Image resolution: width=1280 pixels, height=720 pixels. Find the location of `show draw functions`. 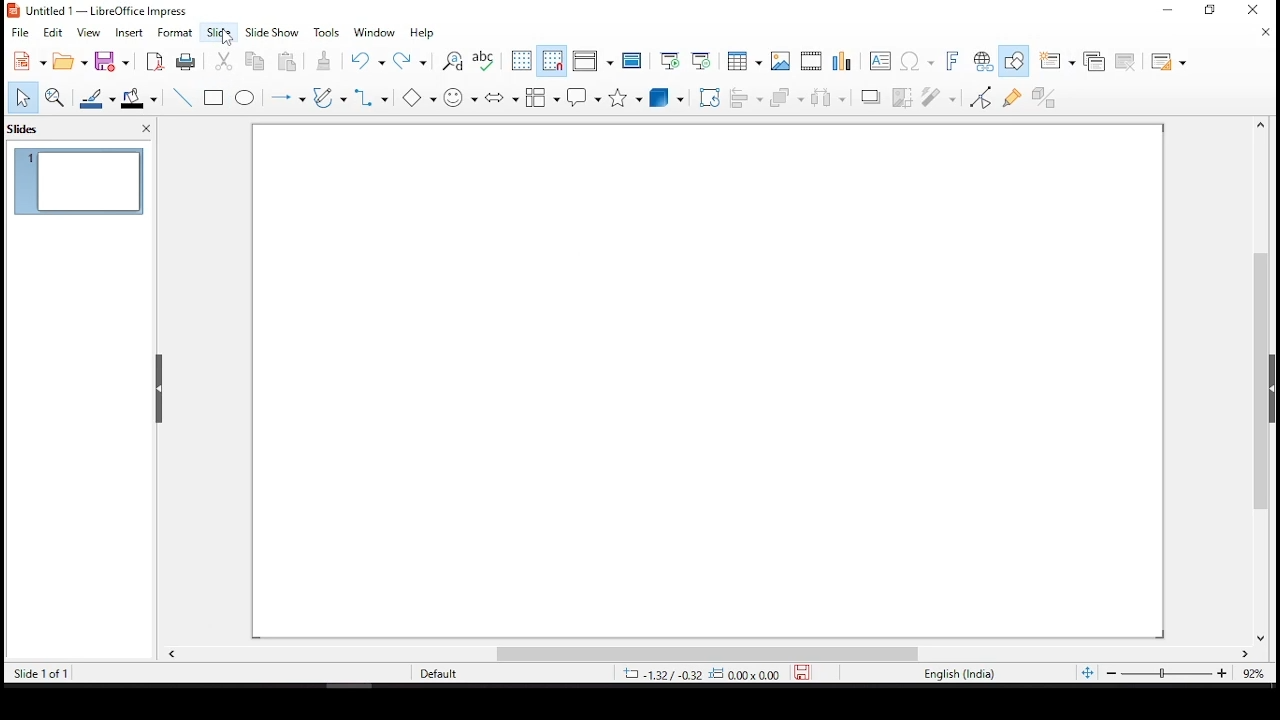

show draw functions is located at coordinates (1015, 59).